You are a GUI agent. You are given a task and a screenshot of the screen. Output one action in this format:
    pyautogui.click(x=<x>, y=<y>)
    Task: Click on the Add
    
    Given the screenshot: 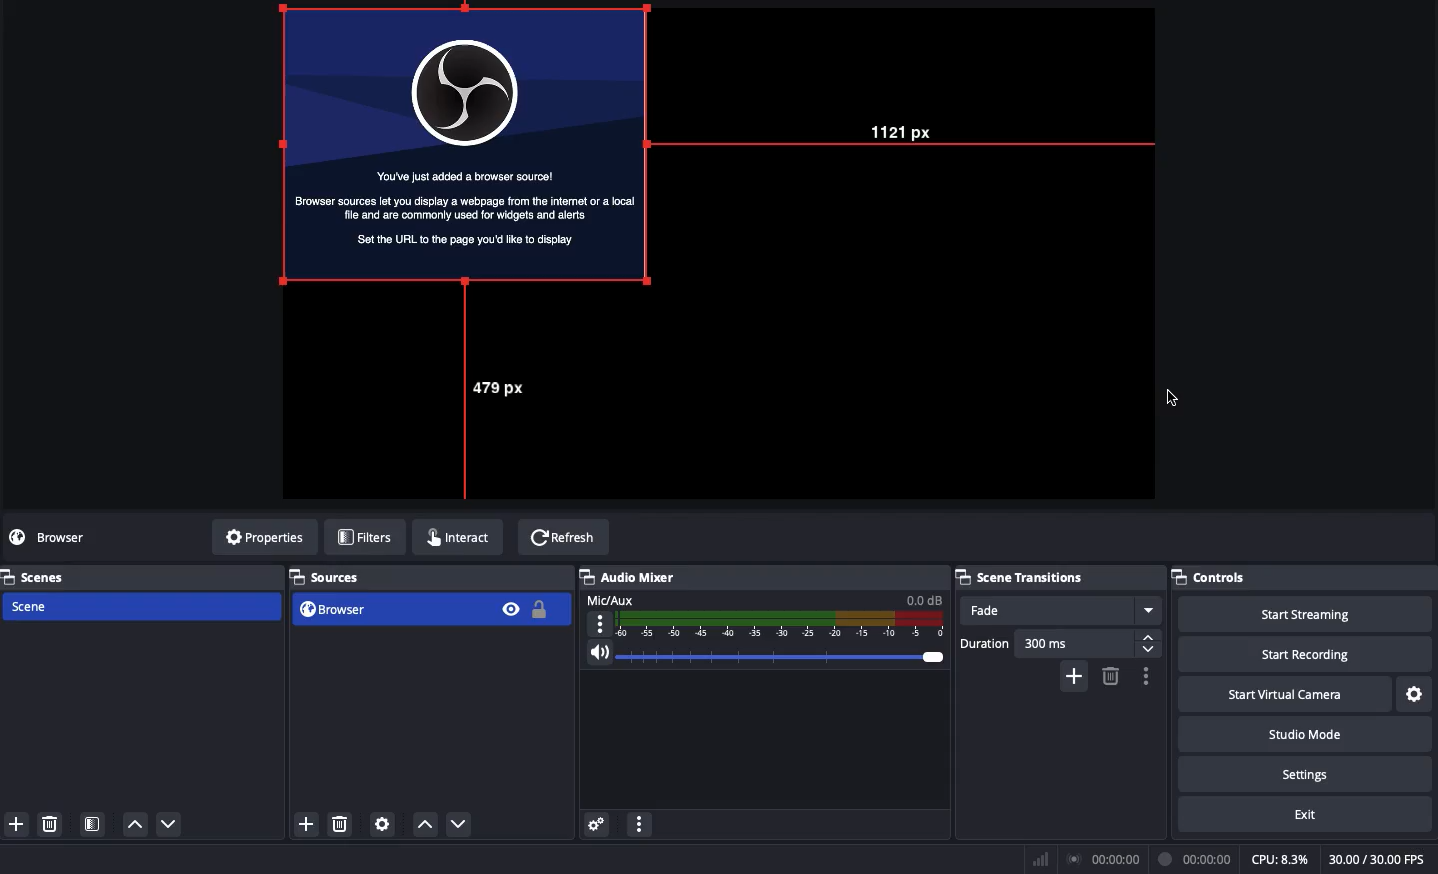 What is the action you would take?
    pyautogui.click(x=1074, y=676)
    